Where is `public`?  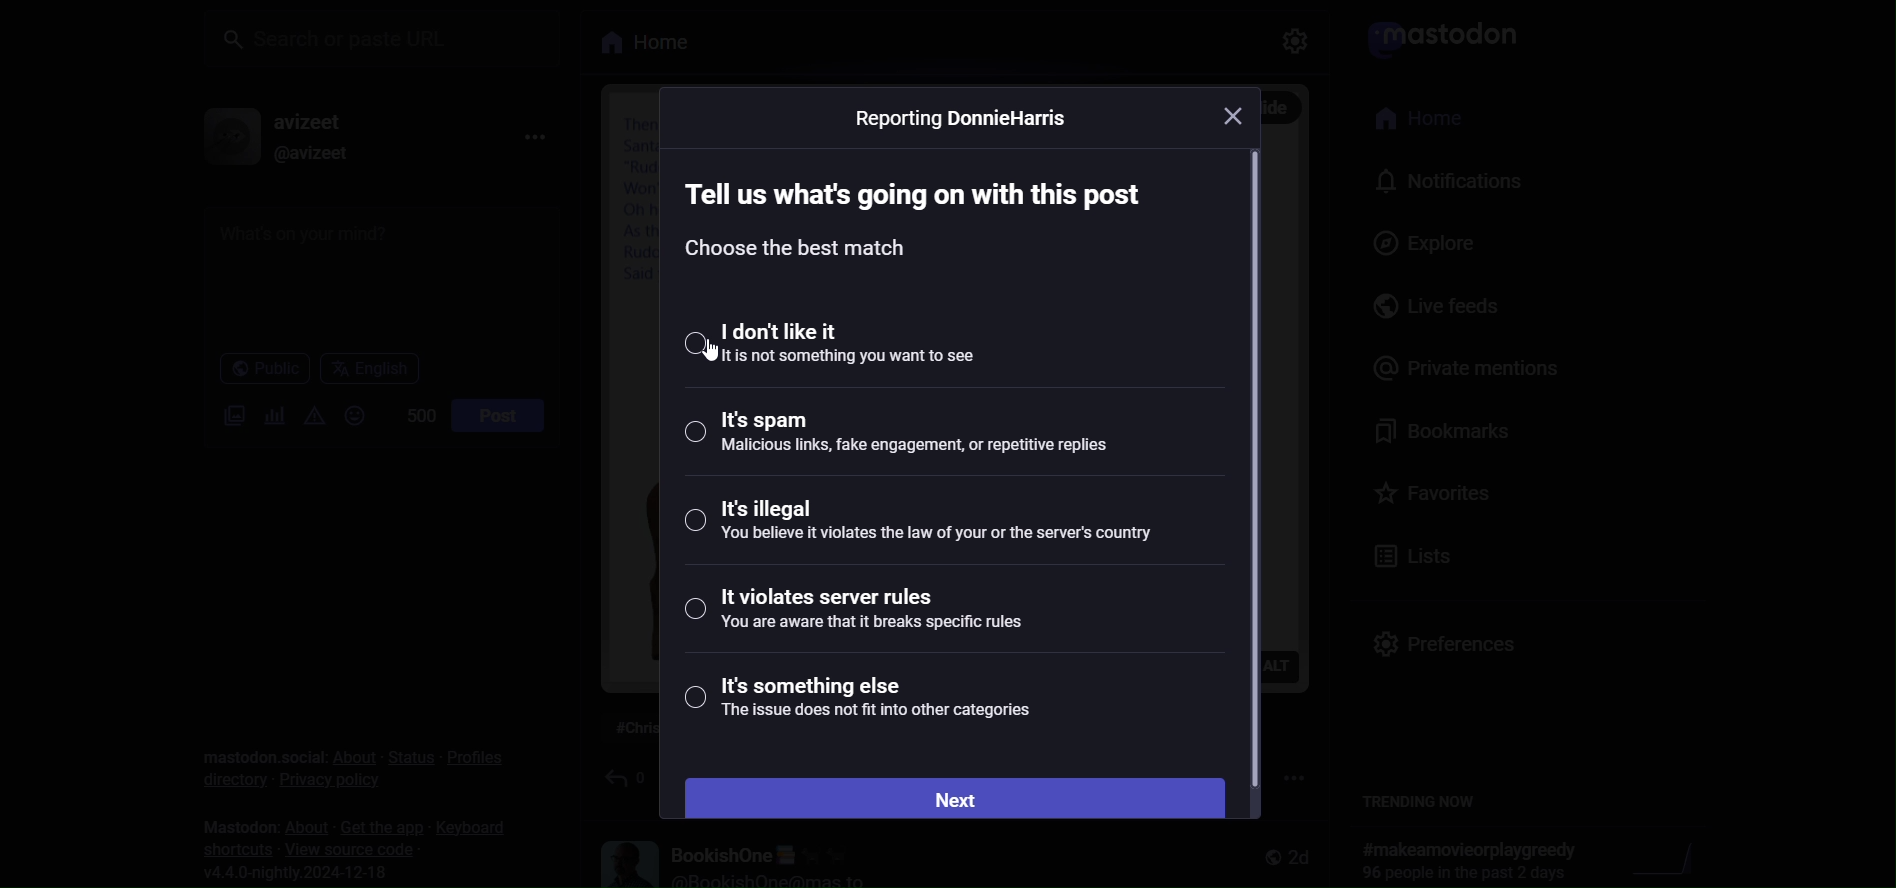 public is located at coordinates (254, 369).